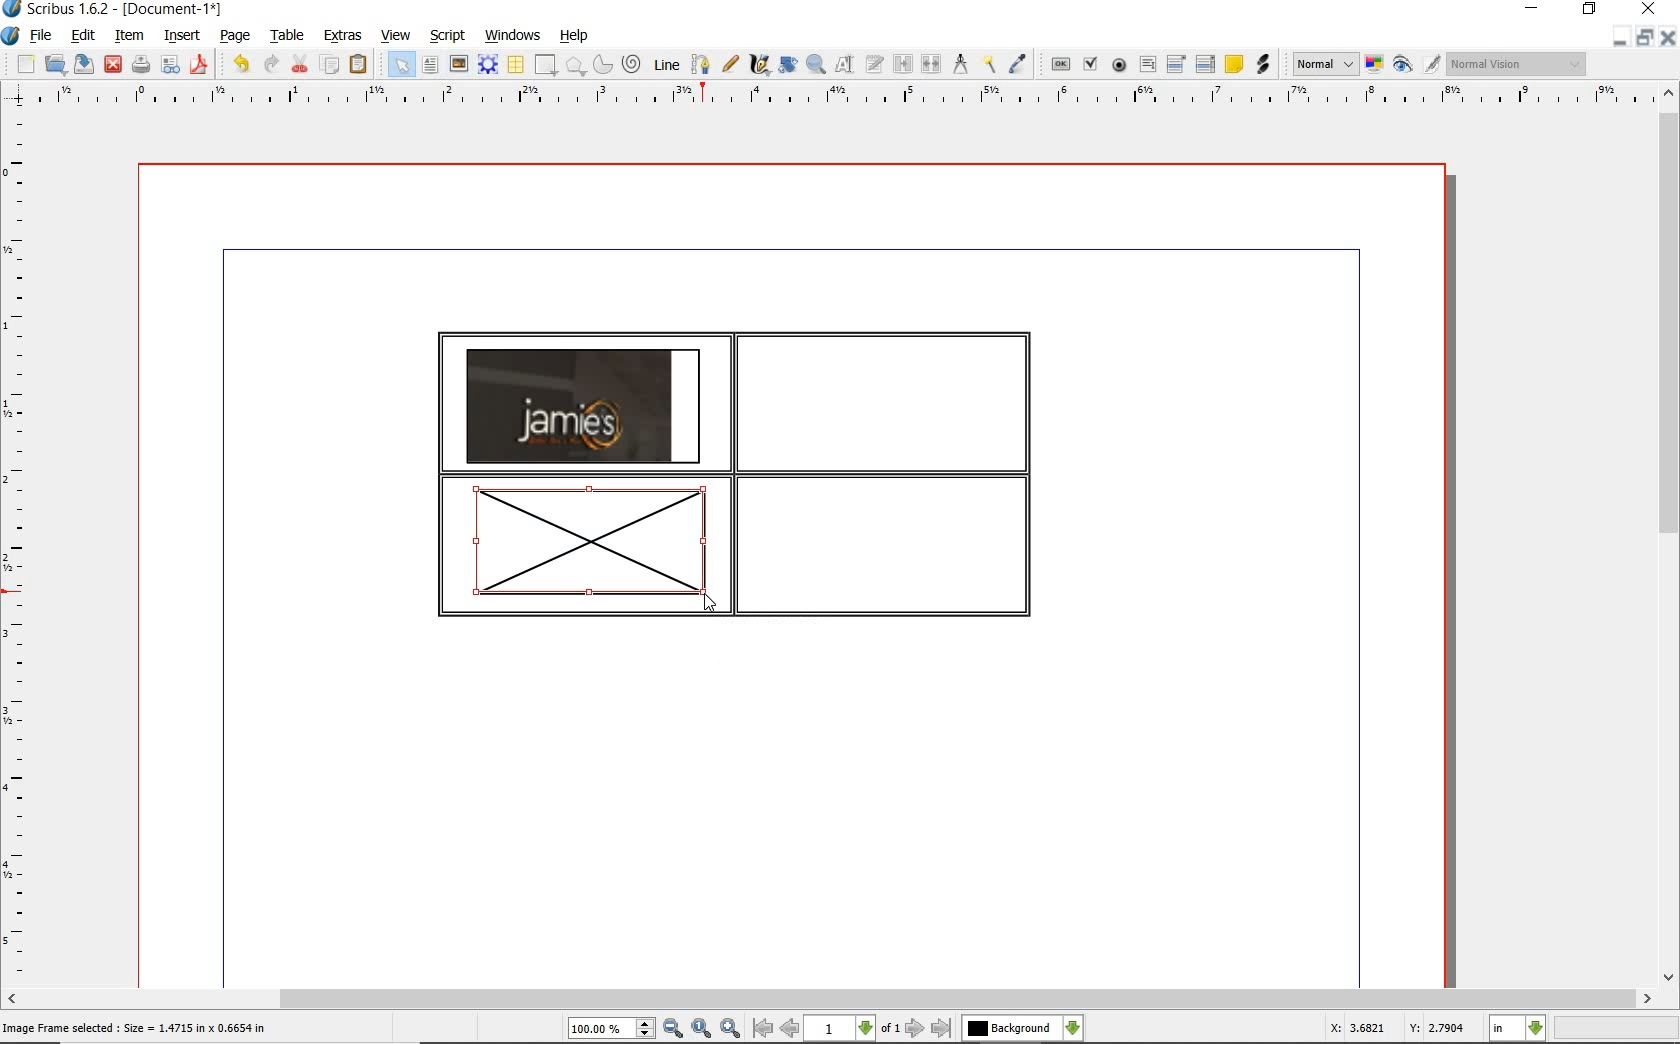 This screenshot has width=1680, height=1044. I want to click on save, so click(85, 63).